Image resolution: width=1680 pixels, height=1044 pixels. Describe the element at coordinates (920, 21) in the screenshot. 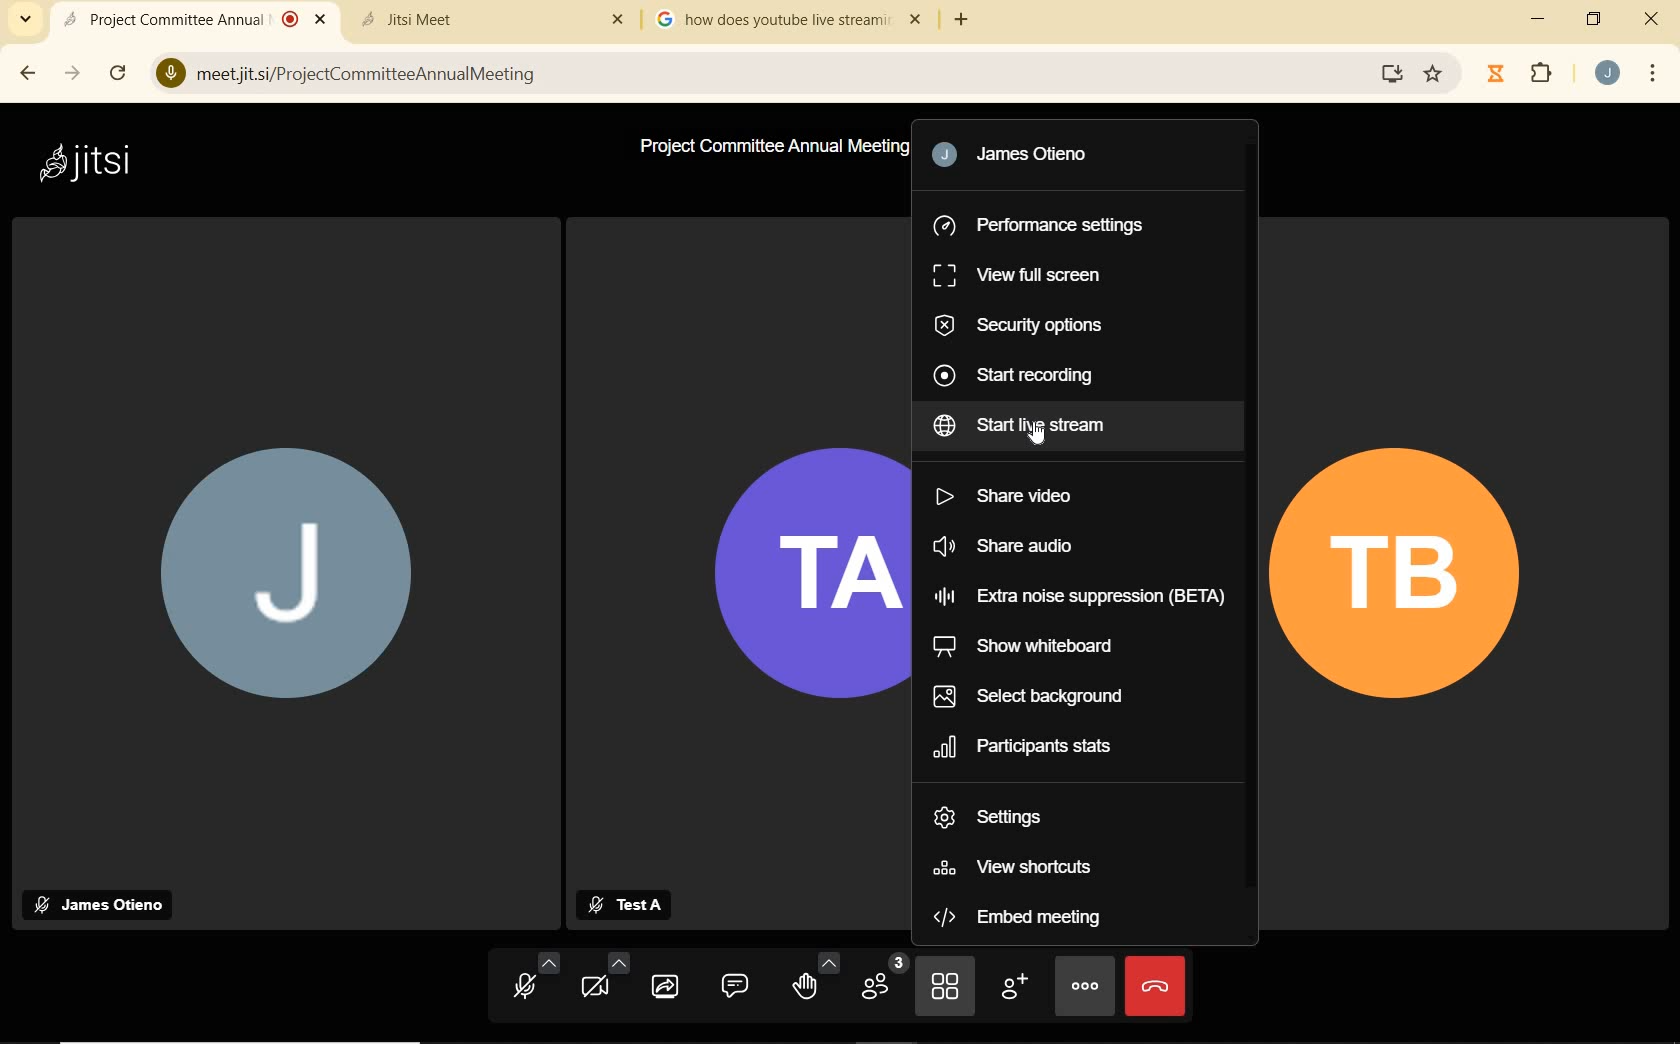

I see `close` at that location.